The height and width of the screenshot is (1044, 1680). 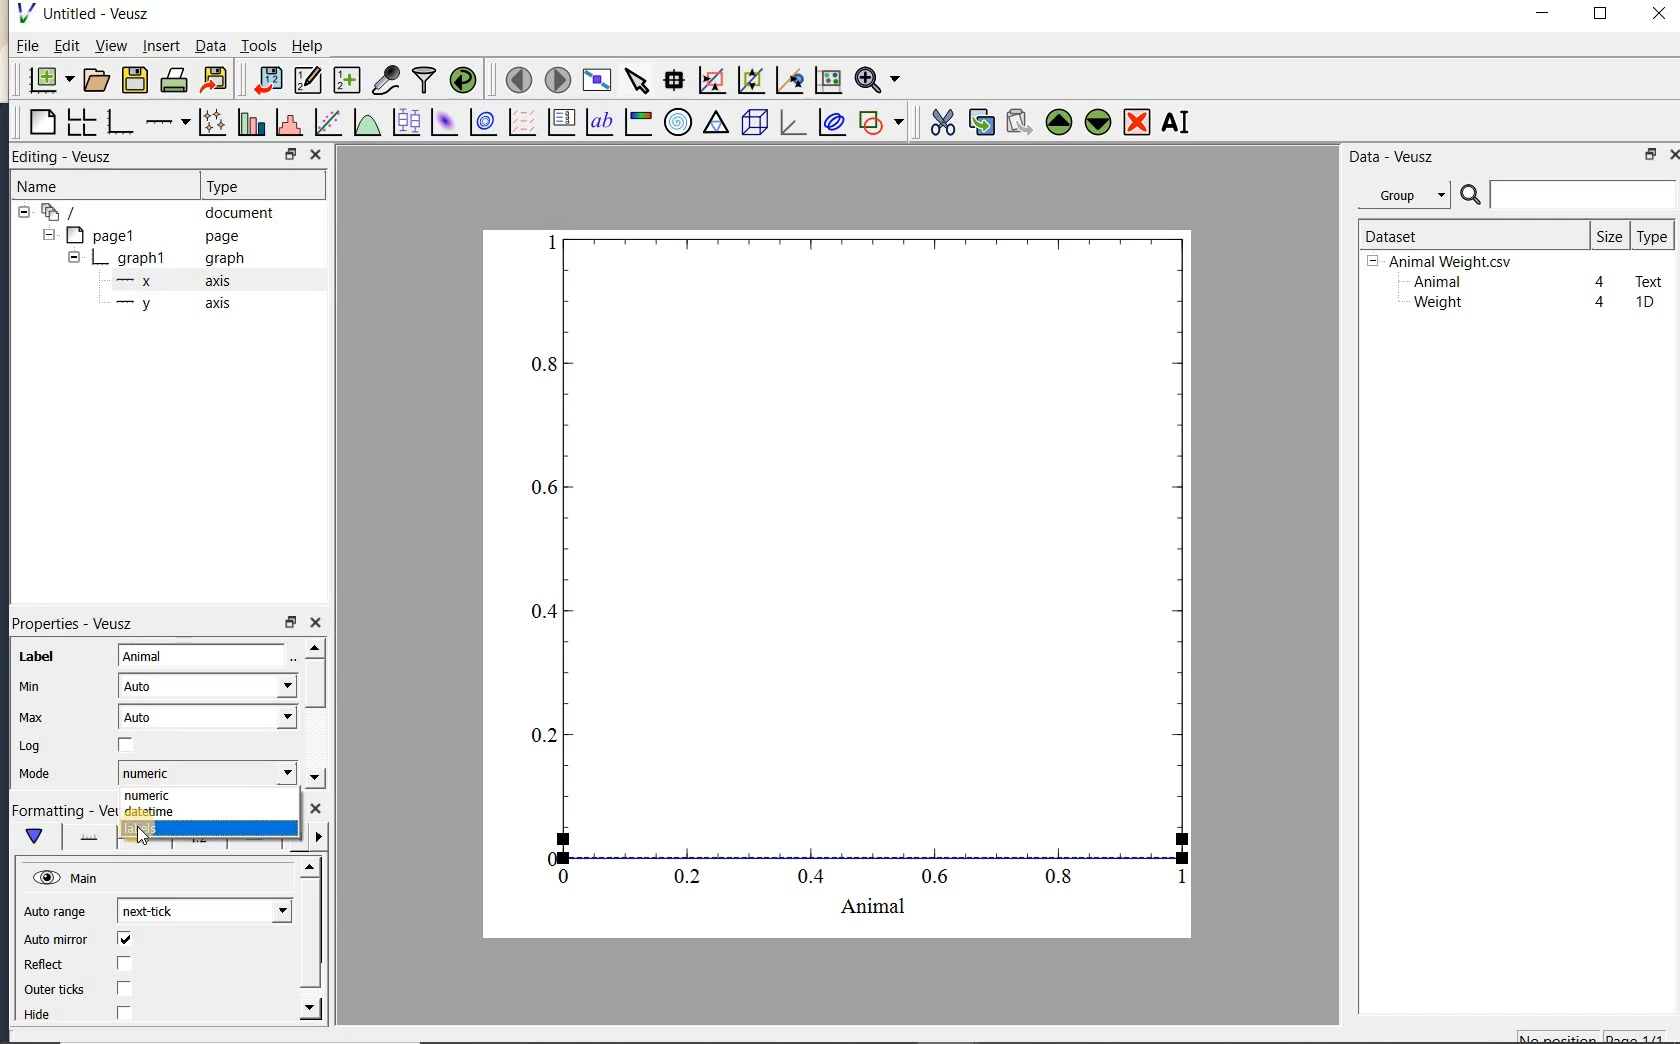 I want to click on Text, so click(x=1650, y=279).